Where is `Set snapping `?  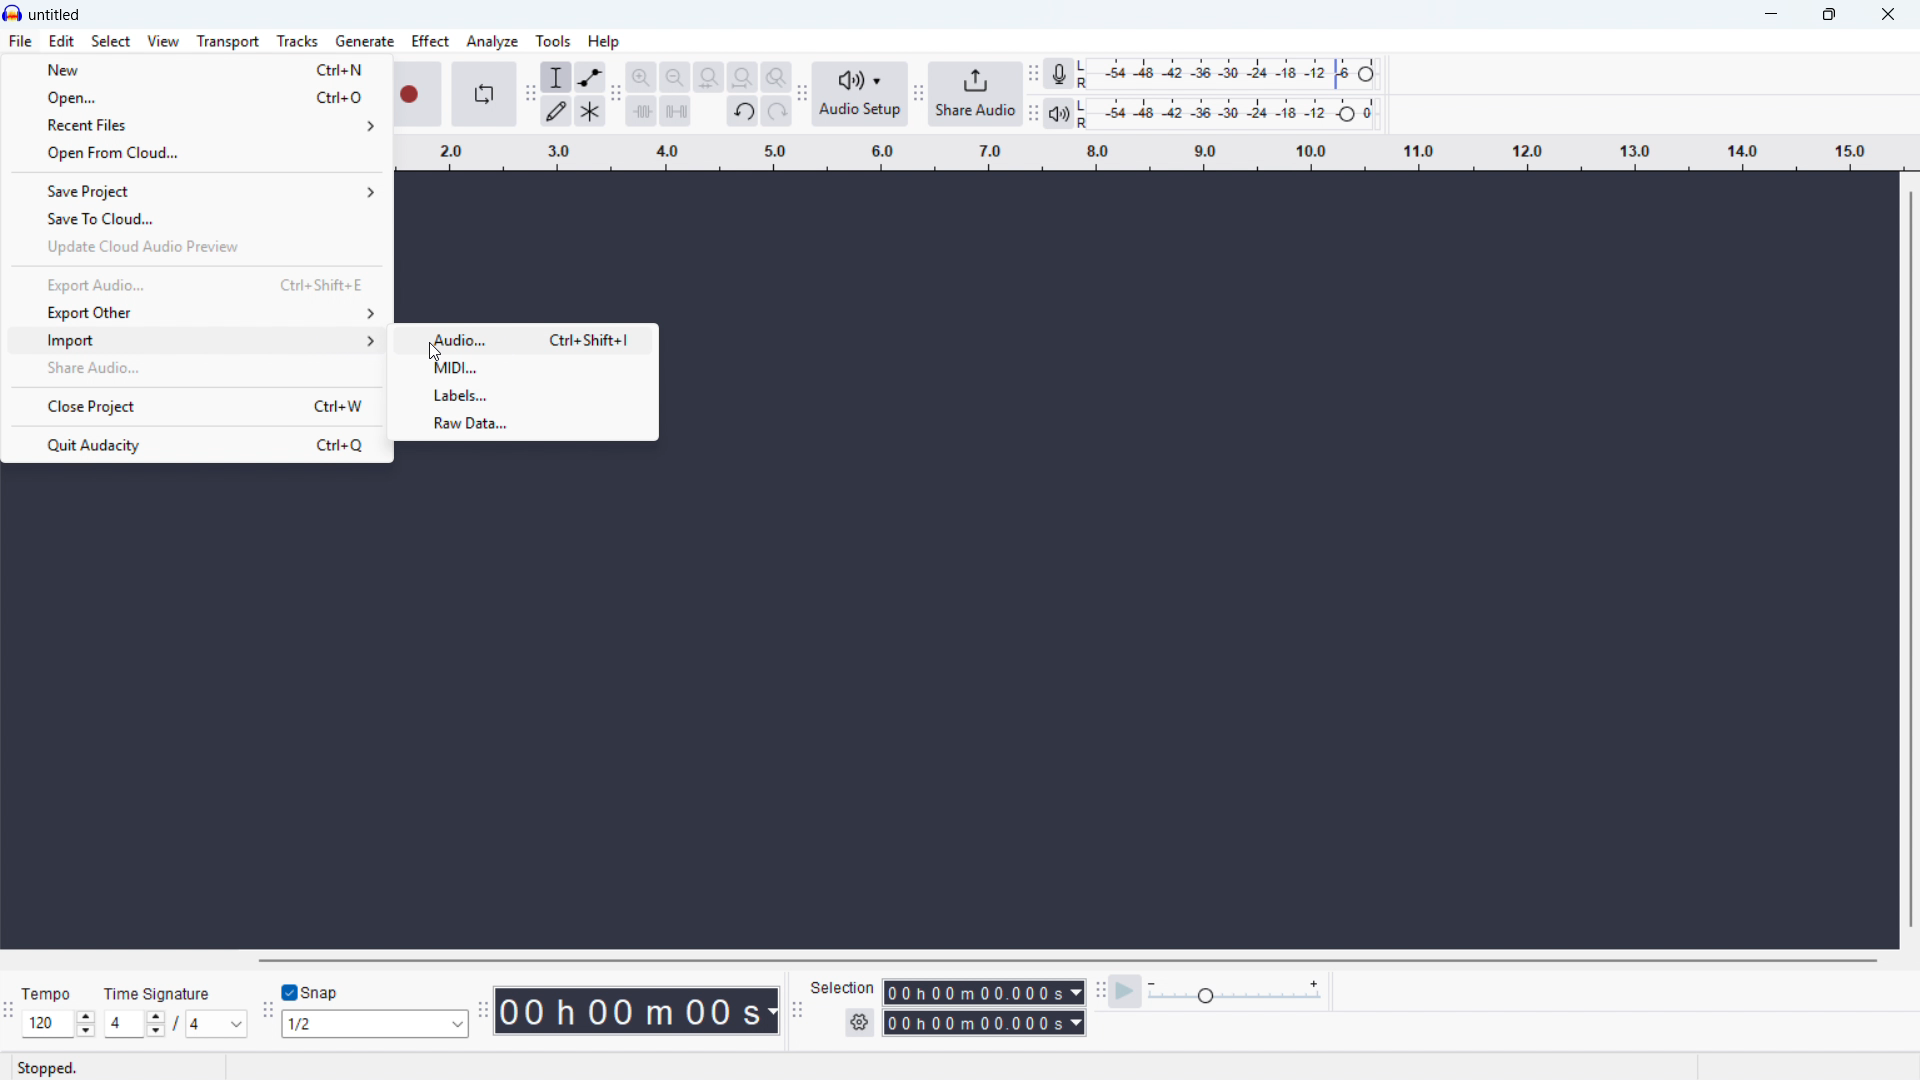 Set snapping  is located at coordinates (375, 1023).